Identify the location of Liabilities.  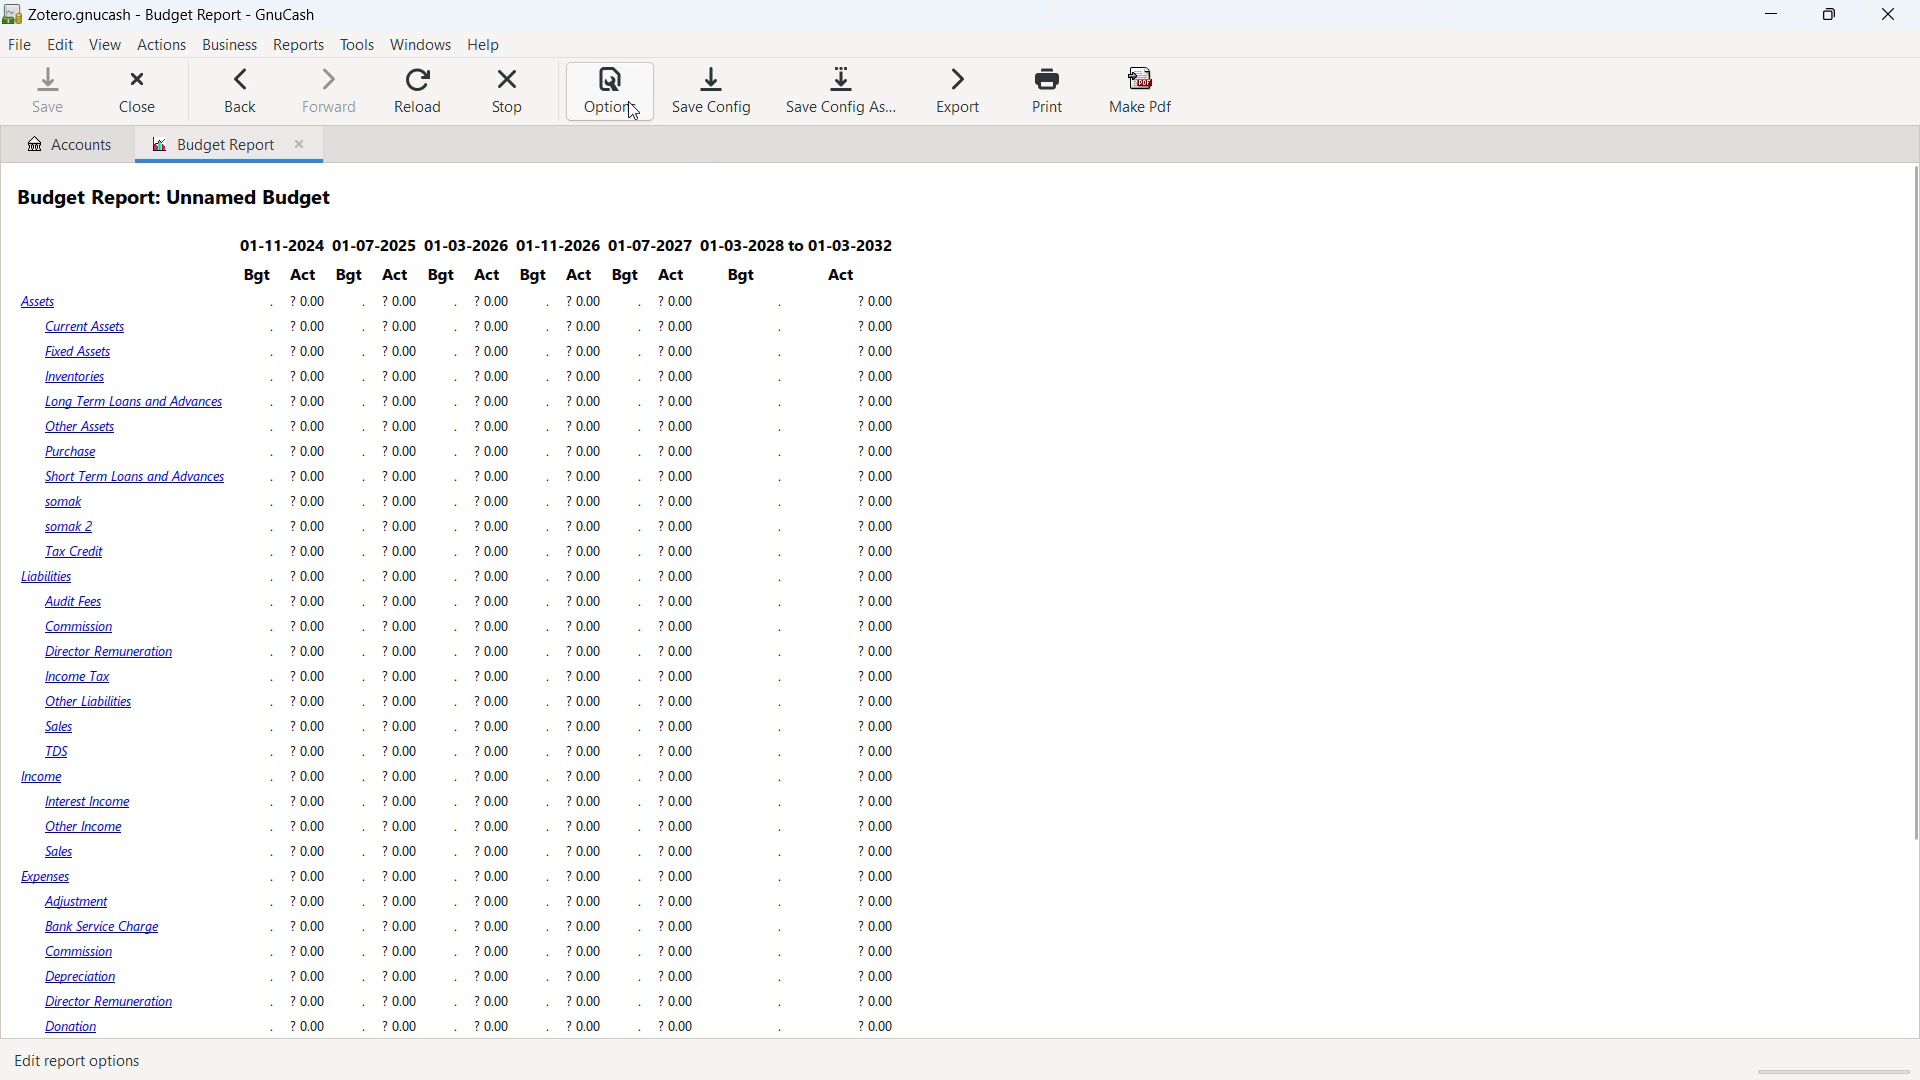
(48, 577).